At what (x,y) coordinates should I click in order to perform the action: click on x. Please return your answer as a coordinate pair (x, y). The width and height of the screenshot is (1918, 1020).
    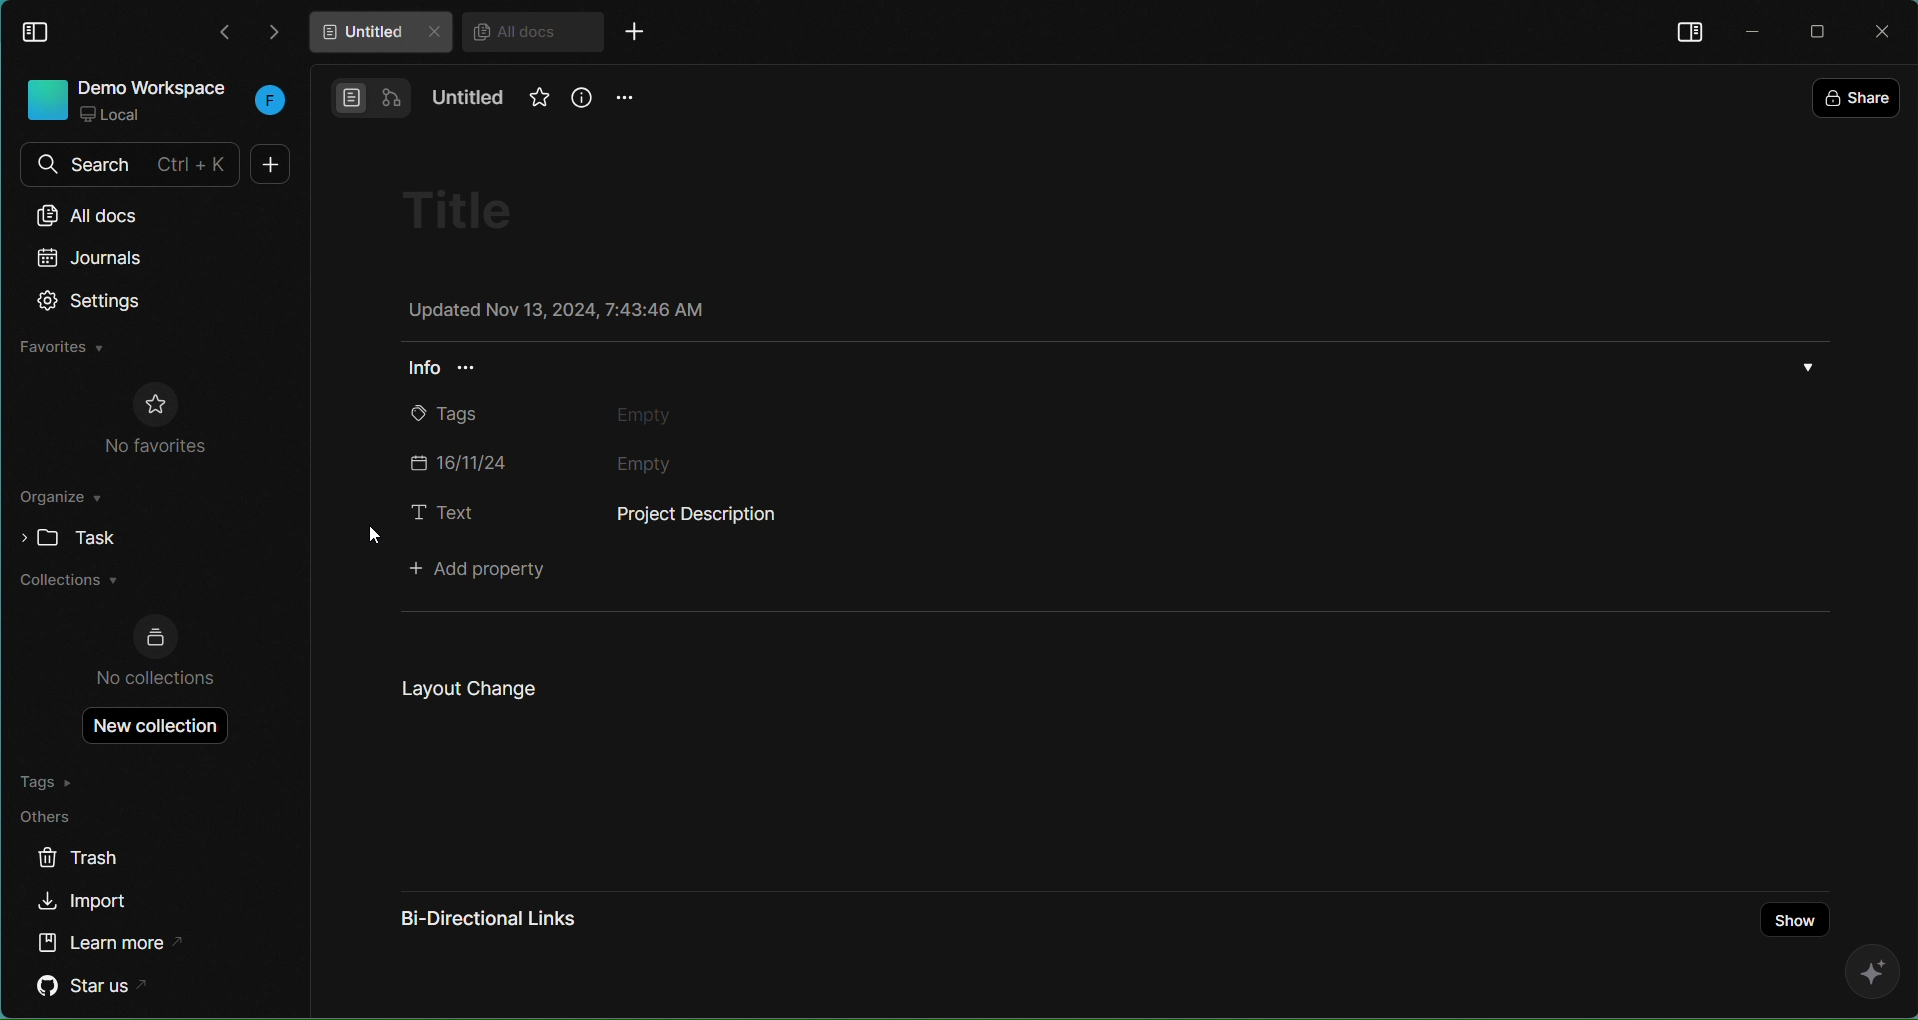
    Looking at the image, I should click on (1886, 32).